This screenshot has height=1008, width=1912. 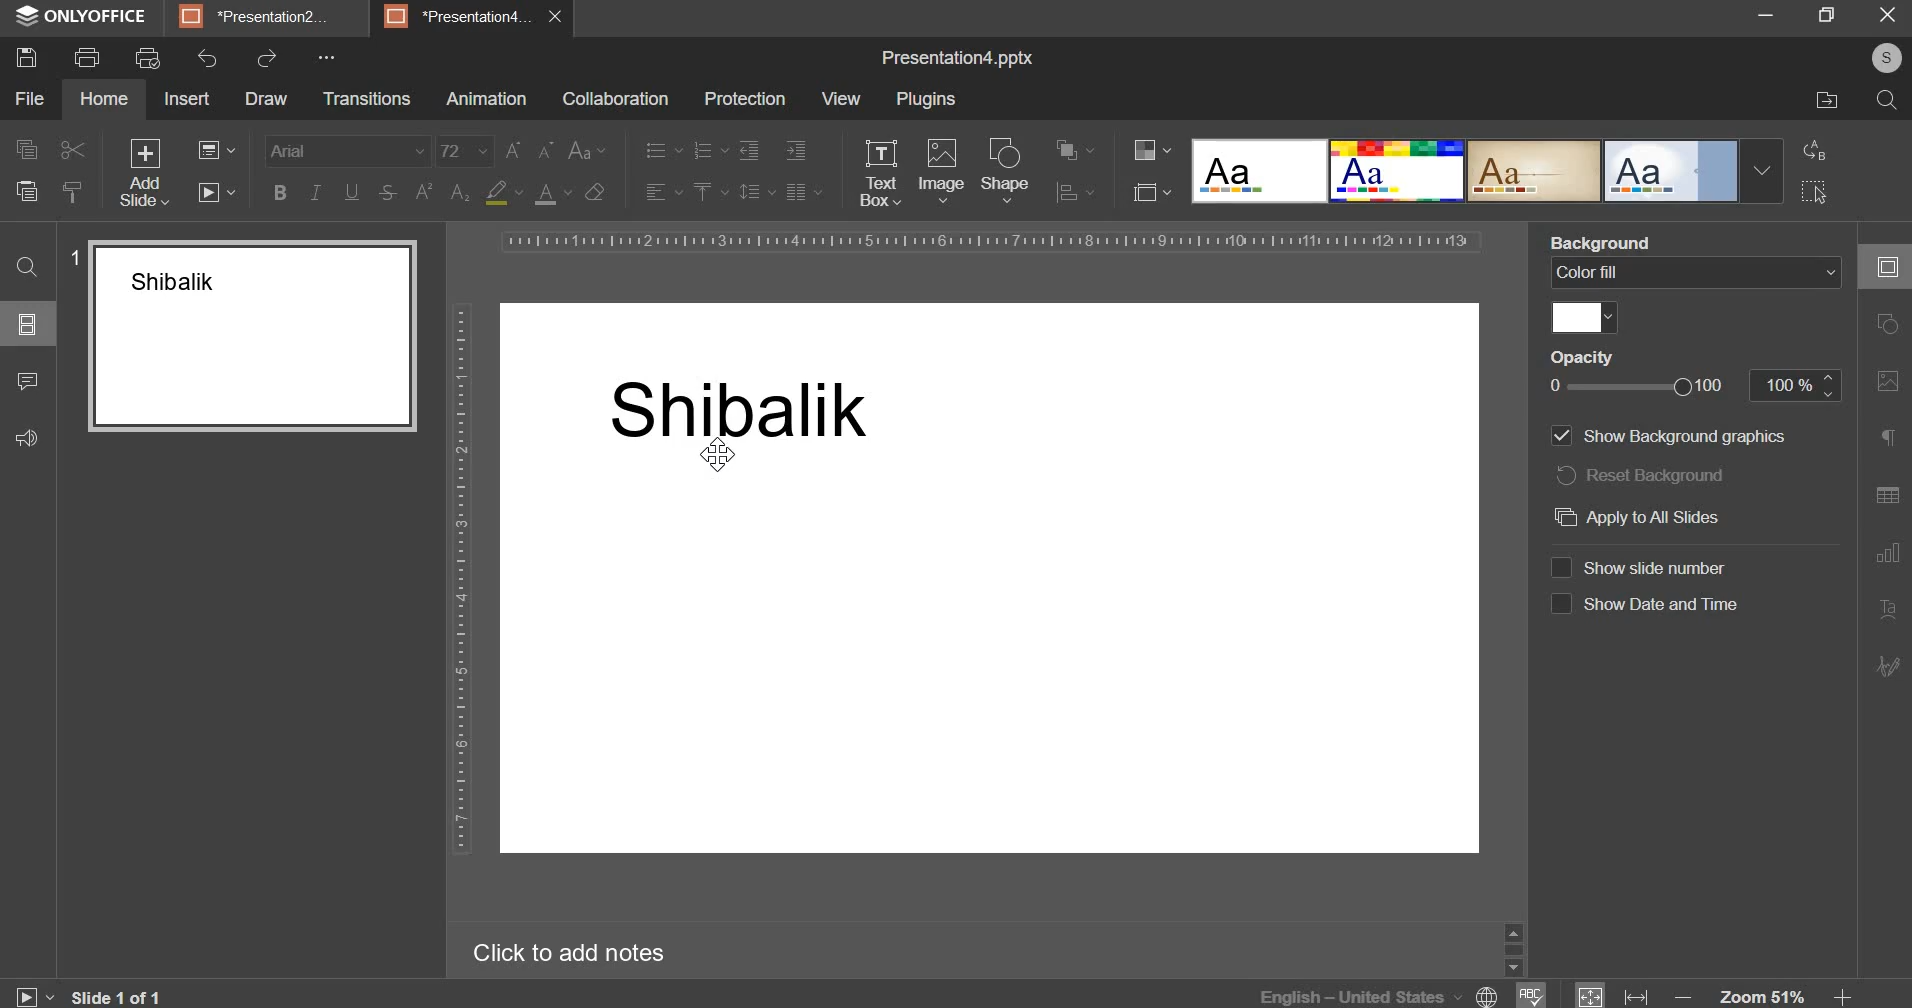 I want to click on Show slide number, so click(x=1651, y=567).